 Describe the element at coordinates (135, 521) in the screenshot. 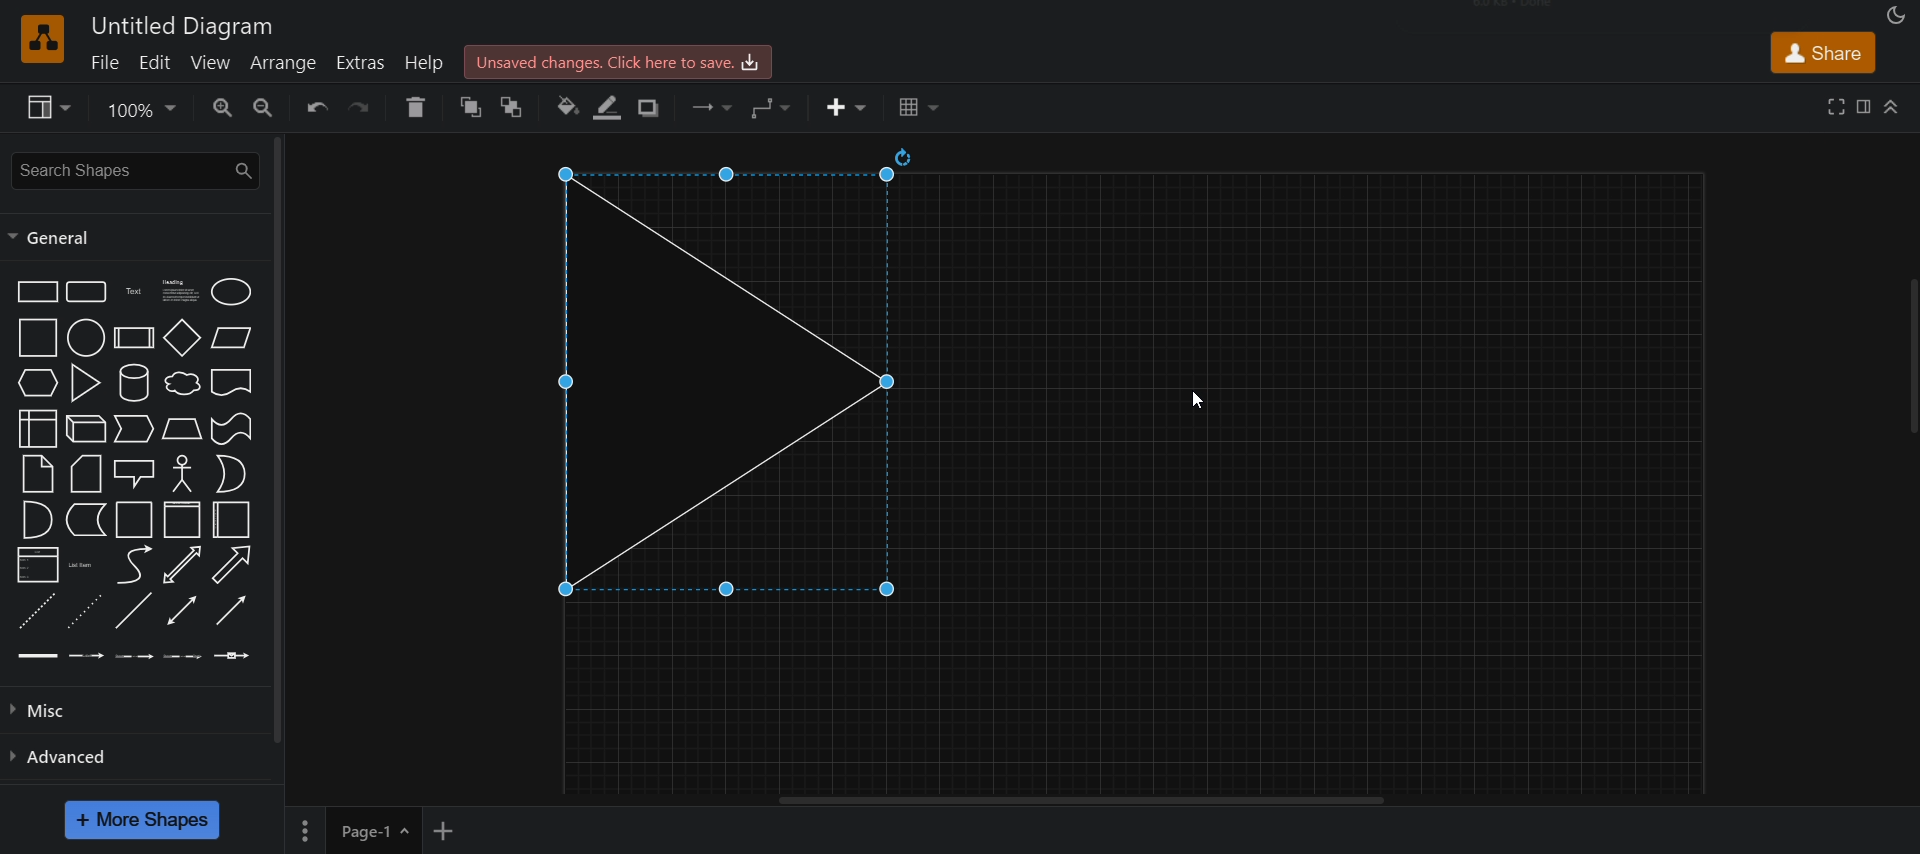

I see `container` at that location.